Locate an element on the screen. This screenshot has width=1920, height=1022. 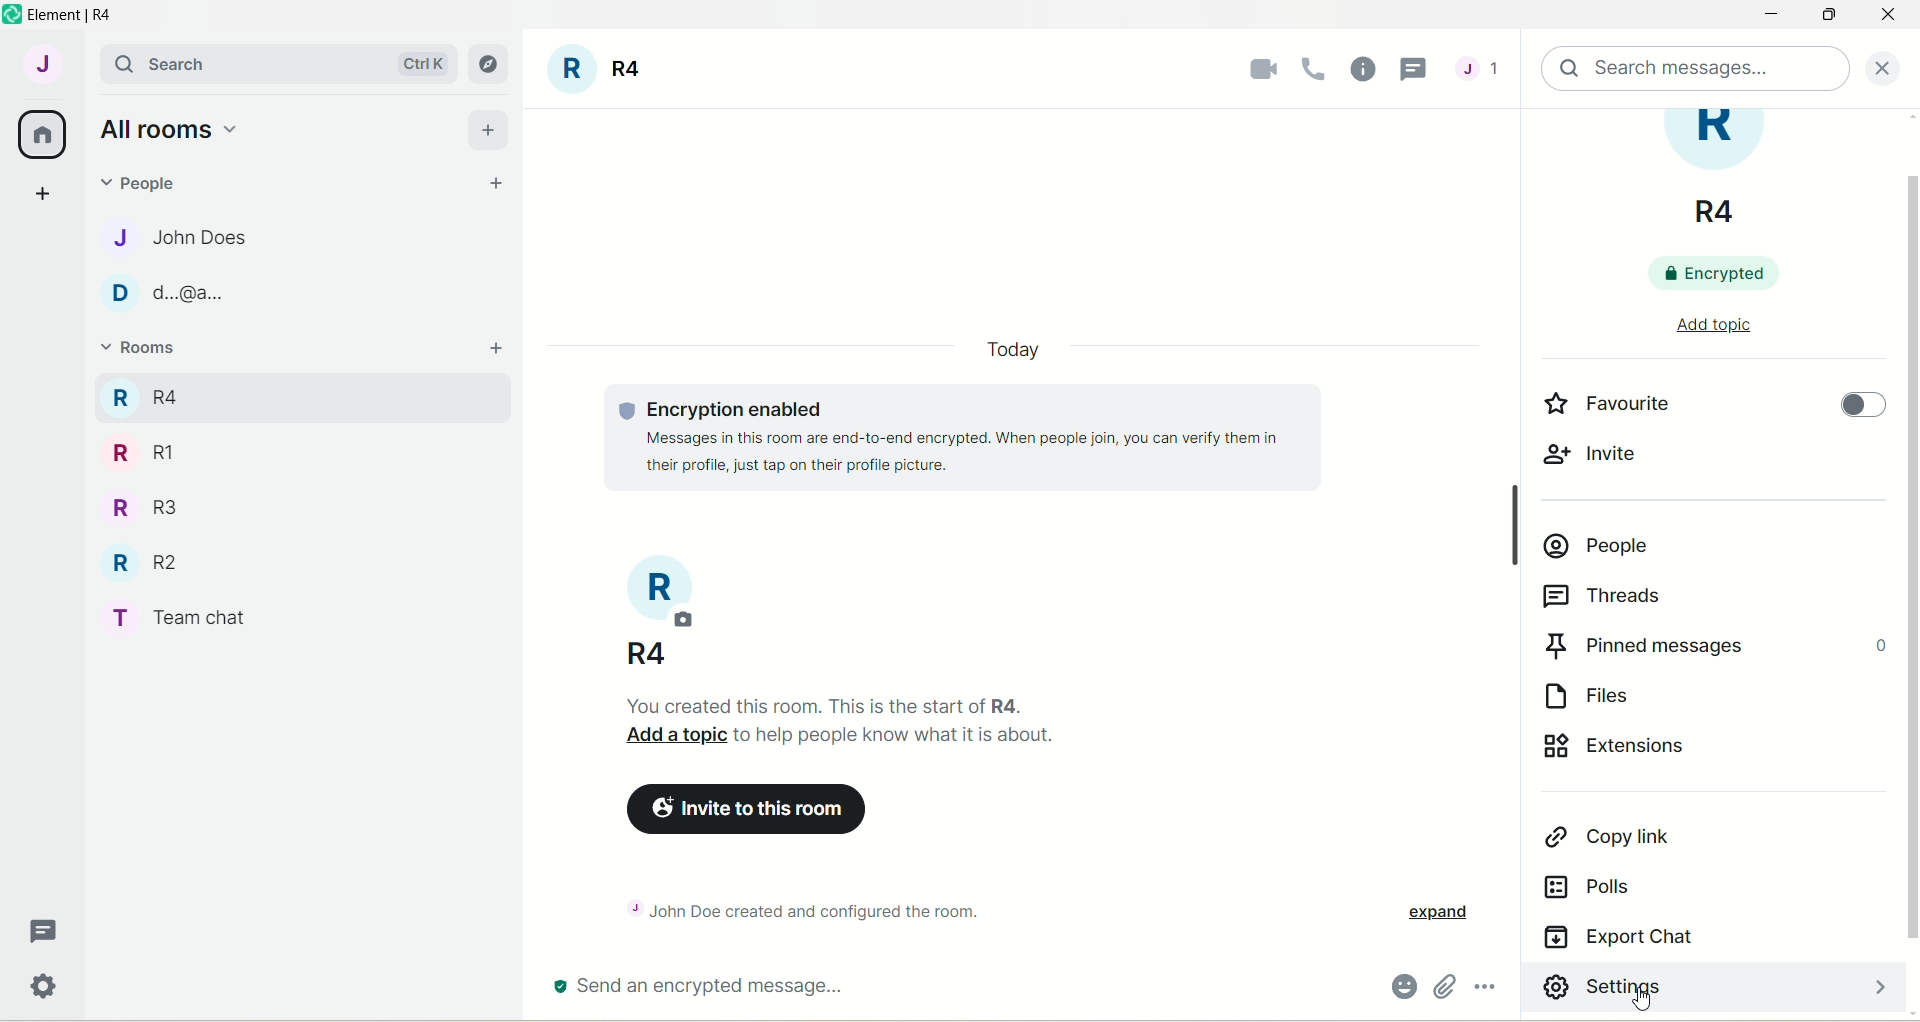
Scrollbar is located at coordinates (1510, 520).